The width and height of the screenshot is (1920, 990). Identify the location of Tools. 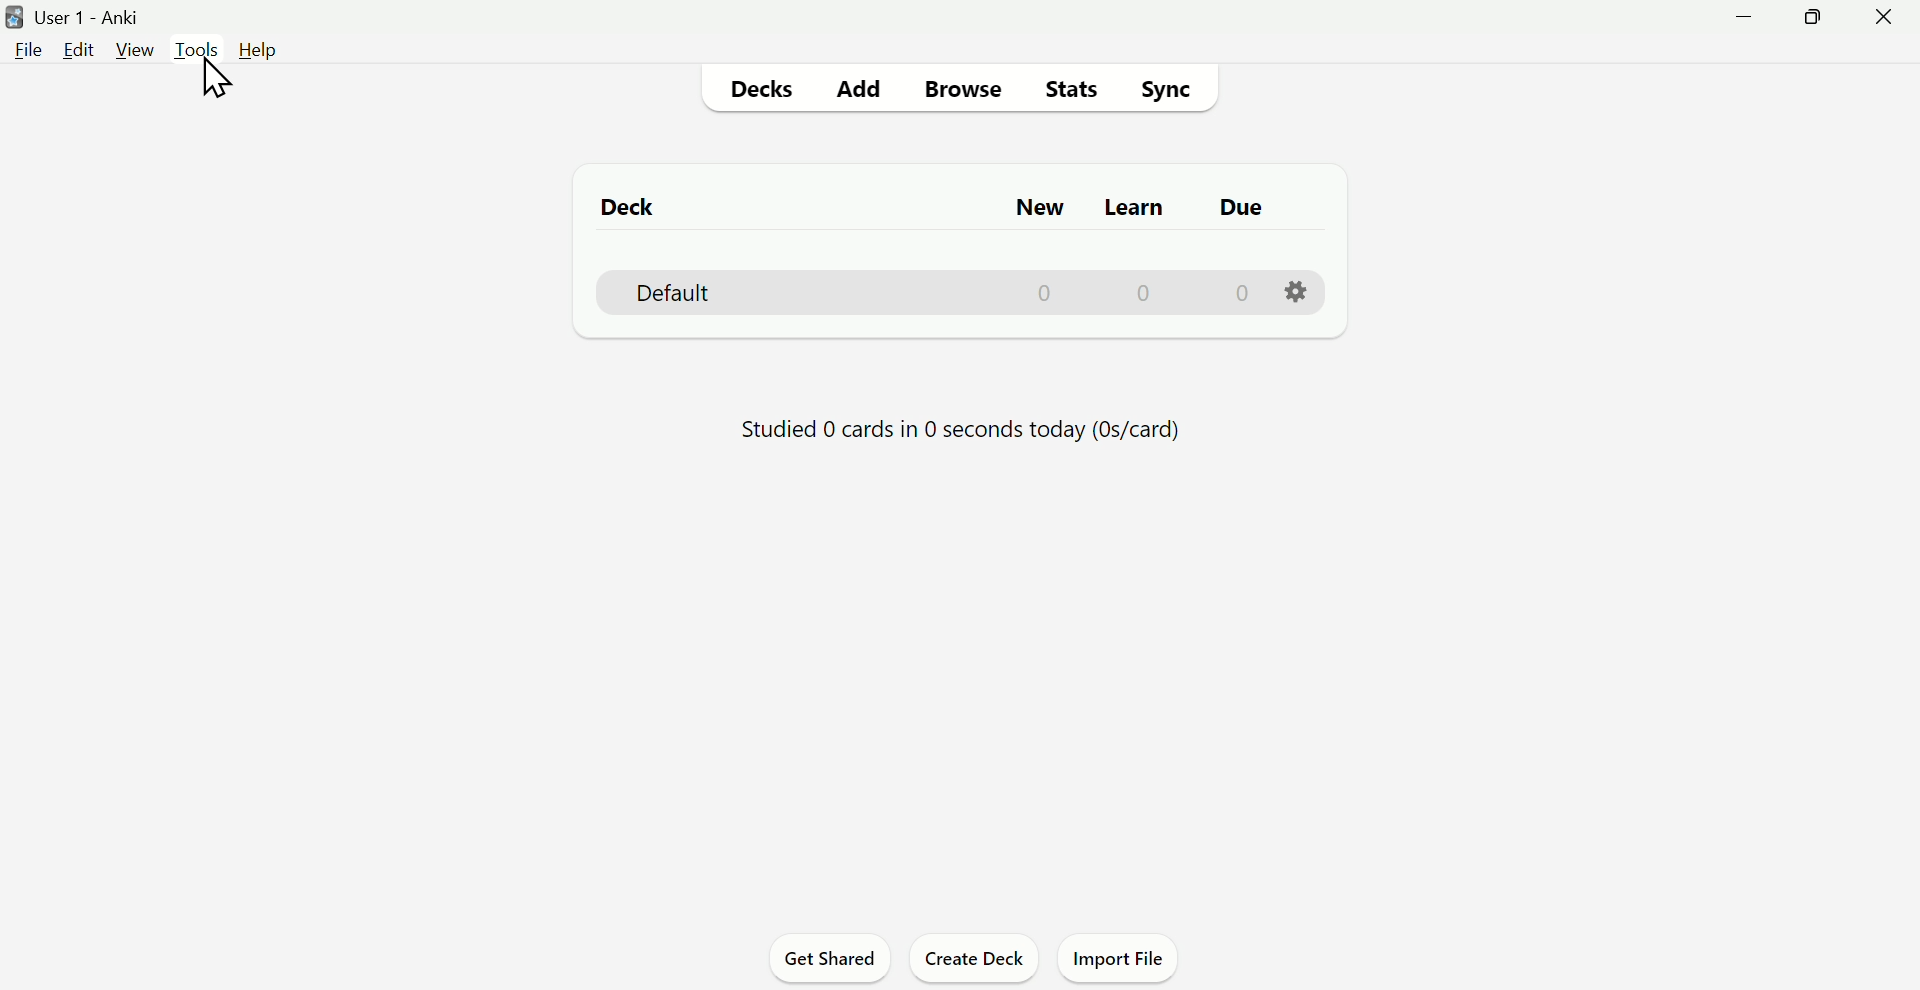
(198, 49).